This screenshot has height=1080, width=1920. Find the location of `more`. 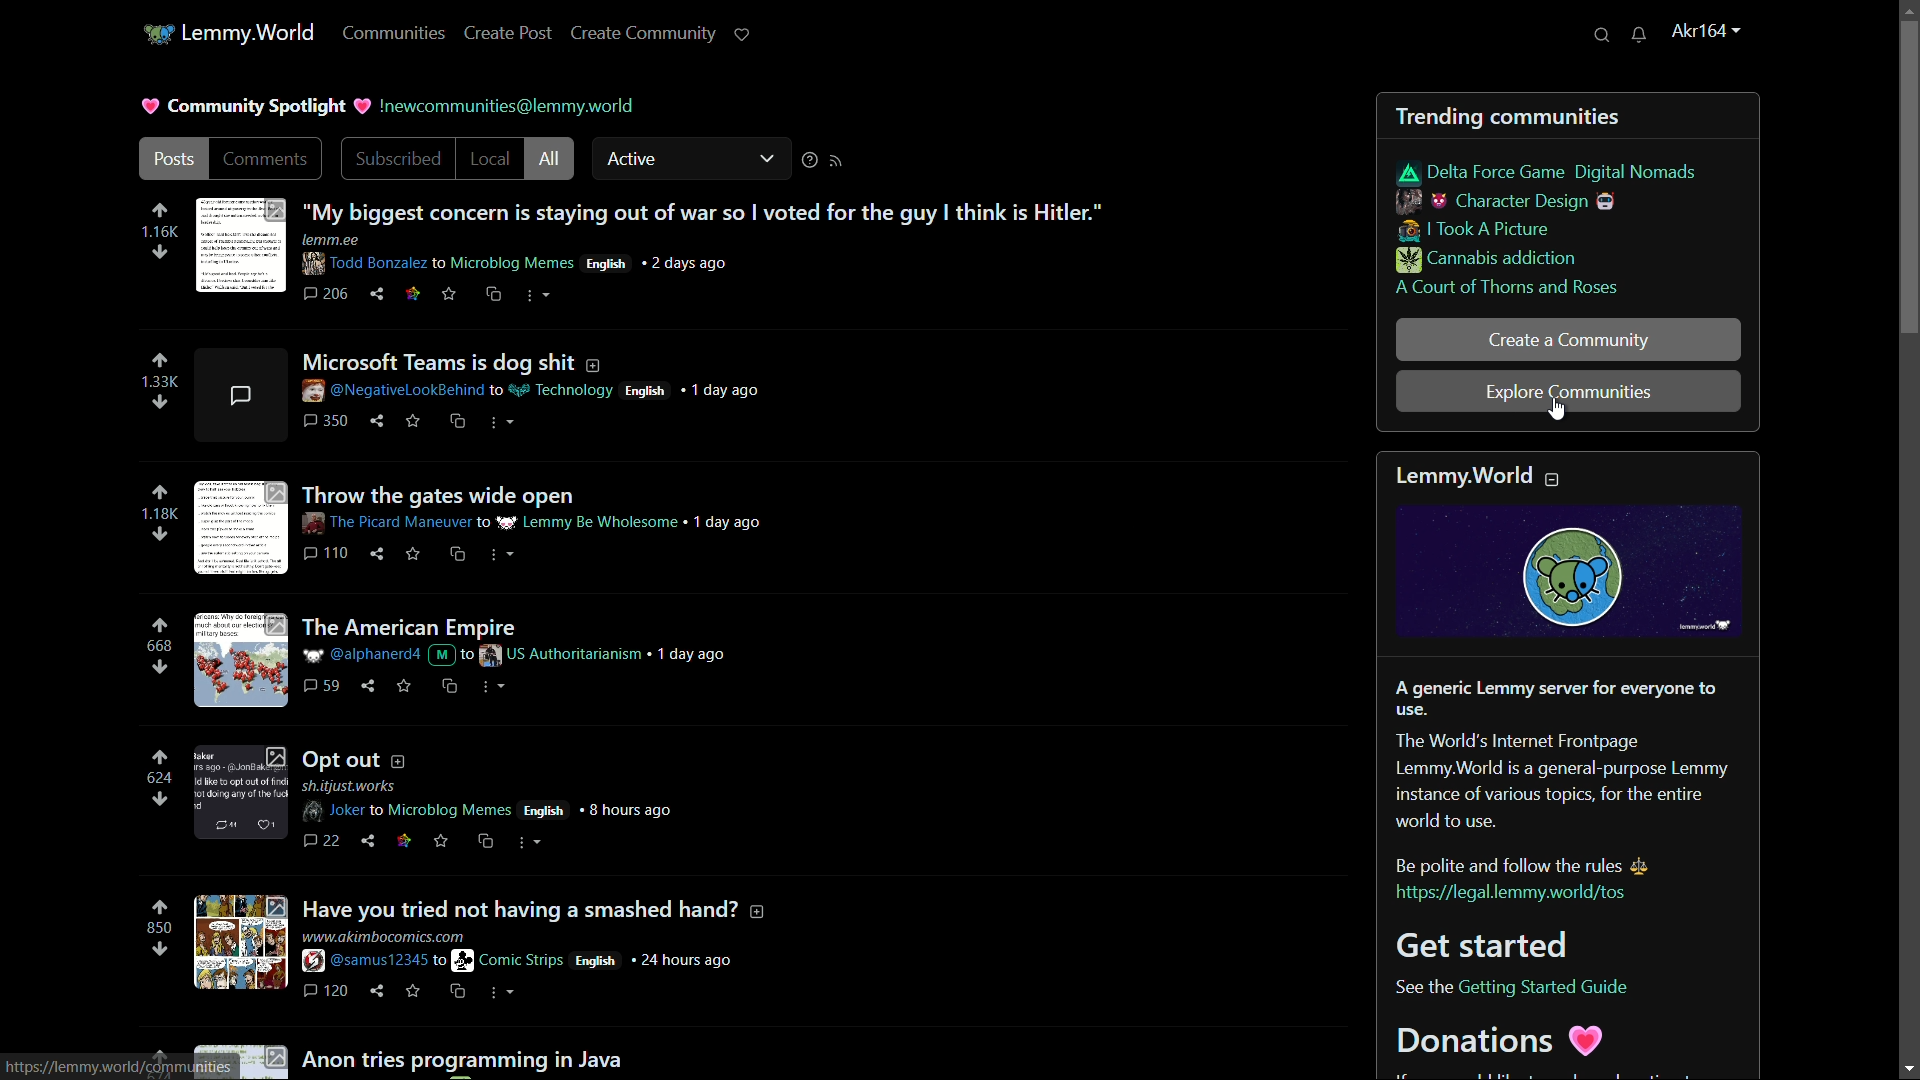

more is located at coordinates (503, 424).